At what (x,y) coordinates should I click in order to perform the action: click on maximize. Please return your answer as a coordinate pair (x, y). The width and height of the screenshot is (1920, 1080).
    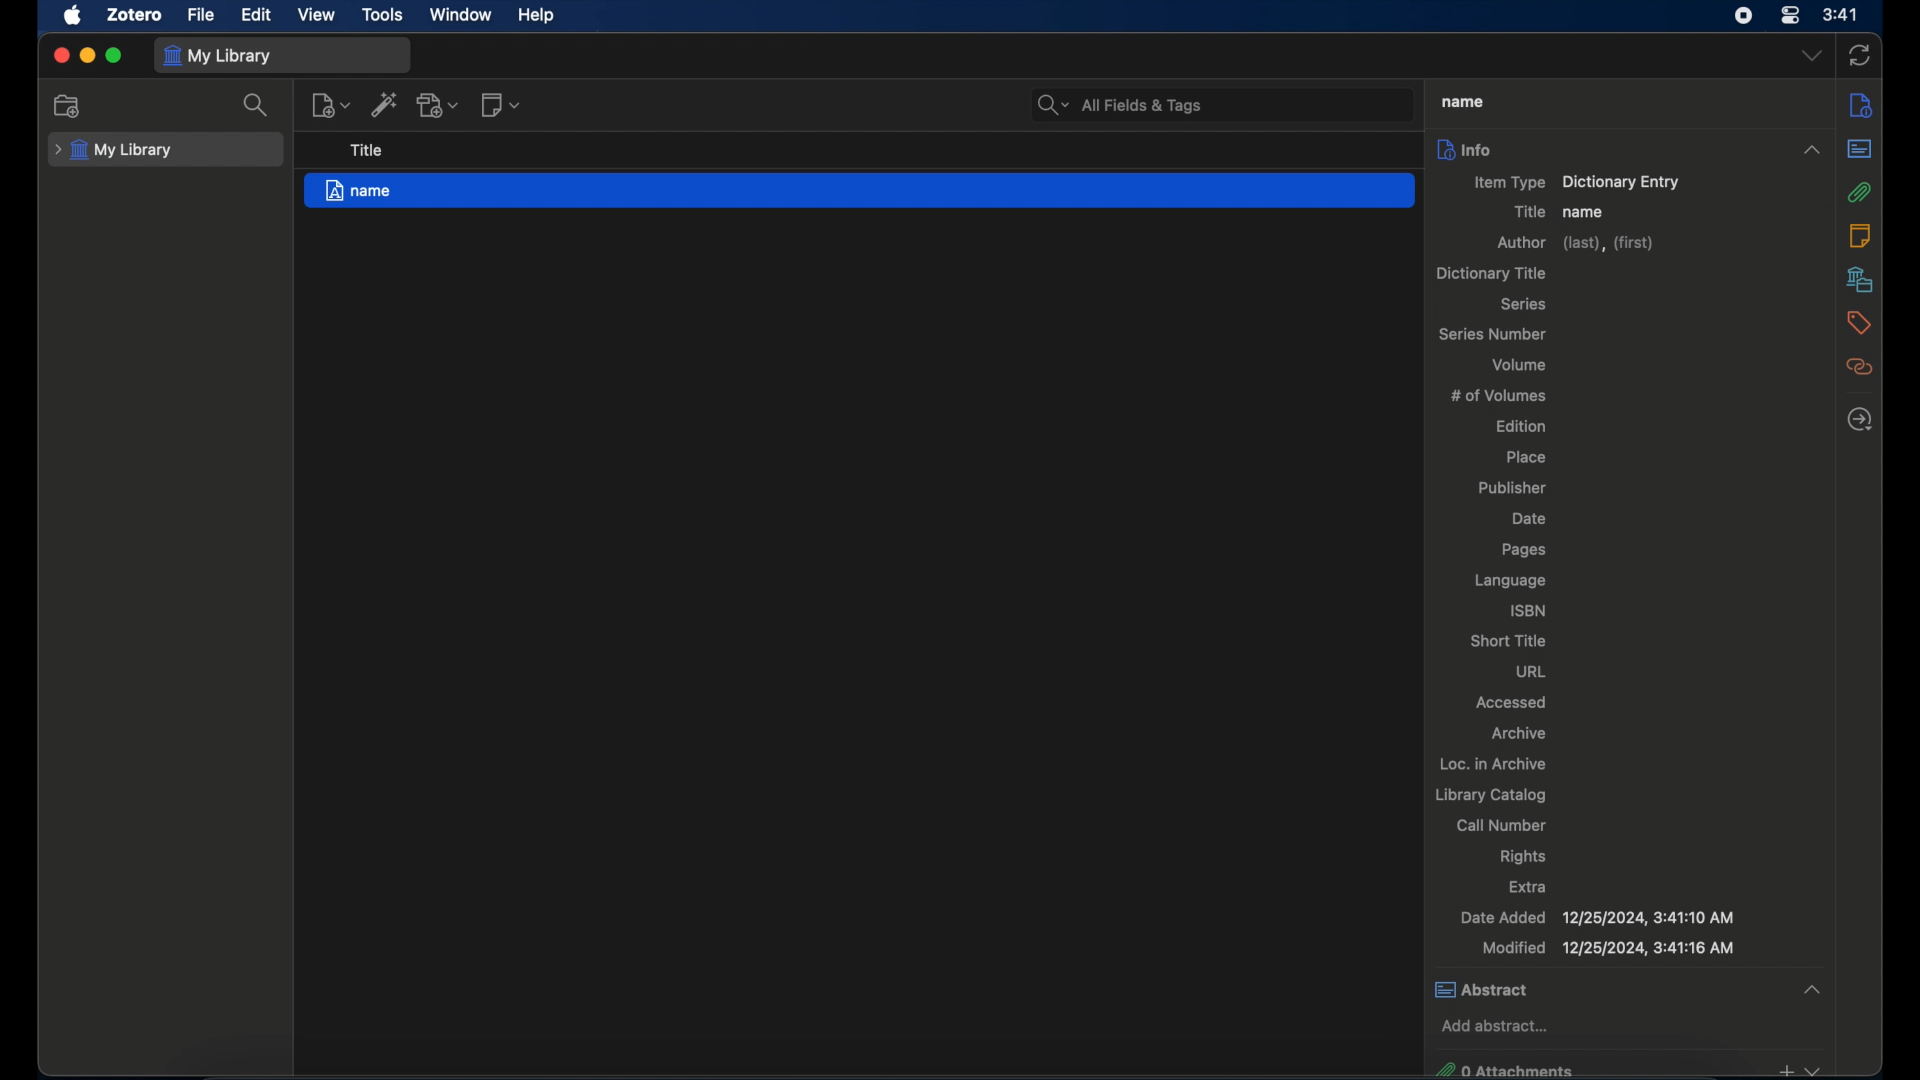
    Looking at the image, I should click on (114, 56).